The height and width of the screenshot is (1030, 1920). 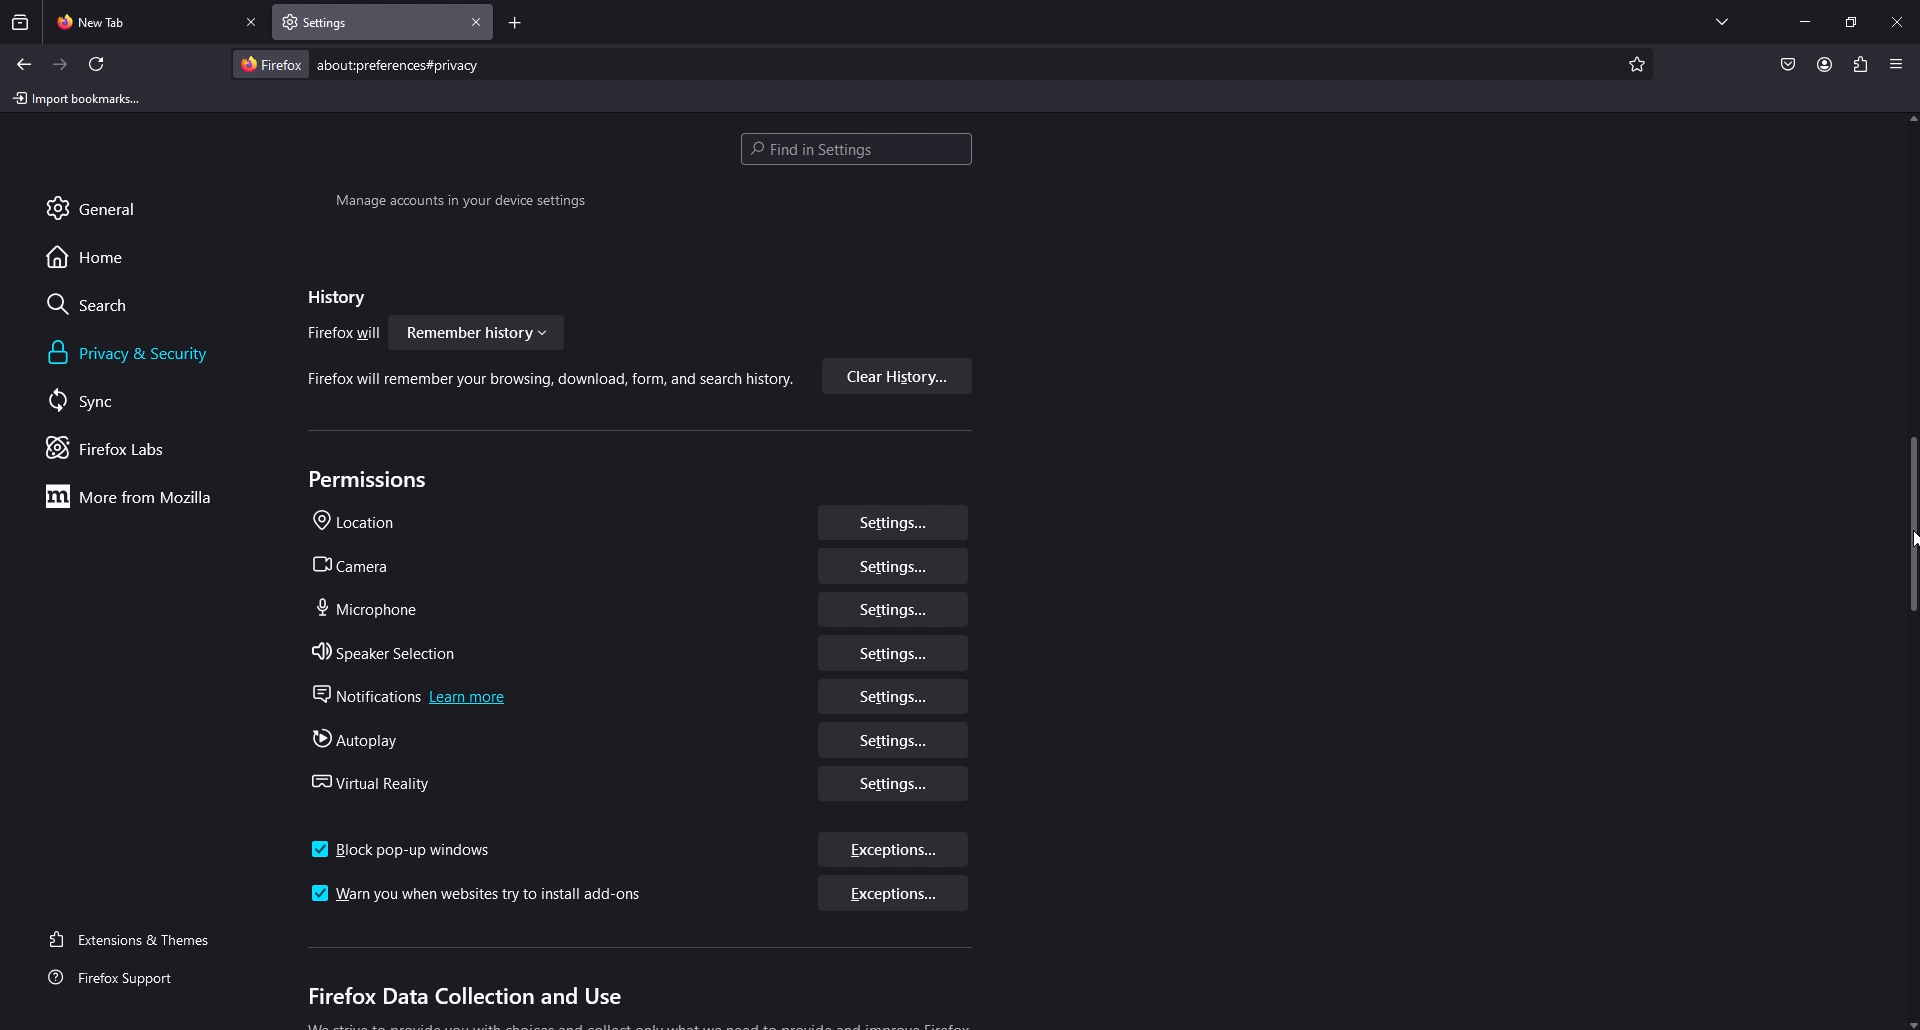 What do you see at coordinates (463, 998) in the screenshot?
I see `Firefox Data Collection and Use` at bounding box center [463, 998].